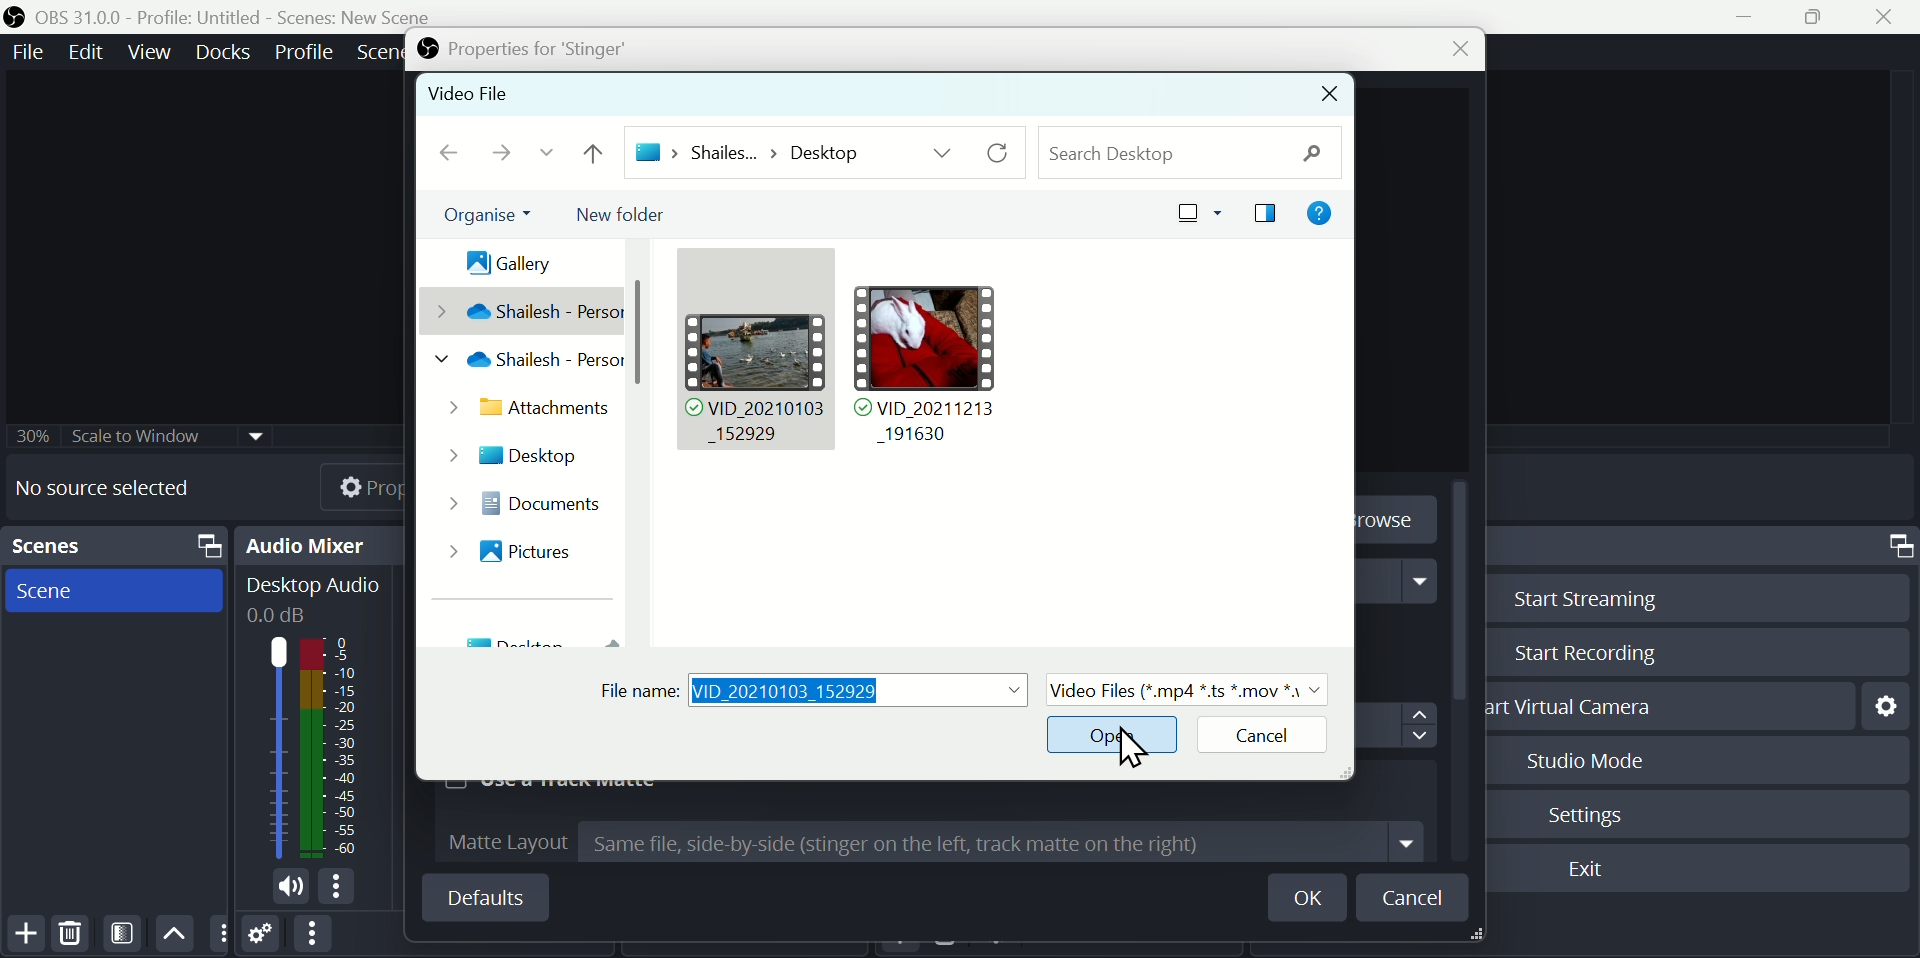 The width and height of the screenshot is (1920, 958). Describe the element at coordinates (1581, 655) in the screenshot. I see `Start recording` at that location.